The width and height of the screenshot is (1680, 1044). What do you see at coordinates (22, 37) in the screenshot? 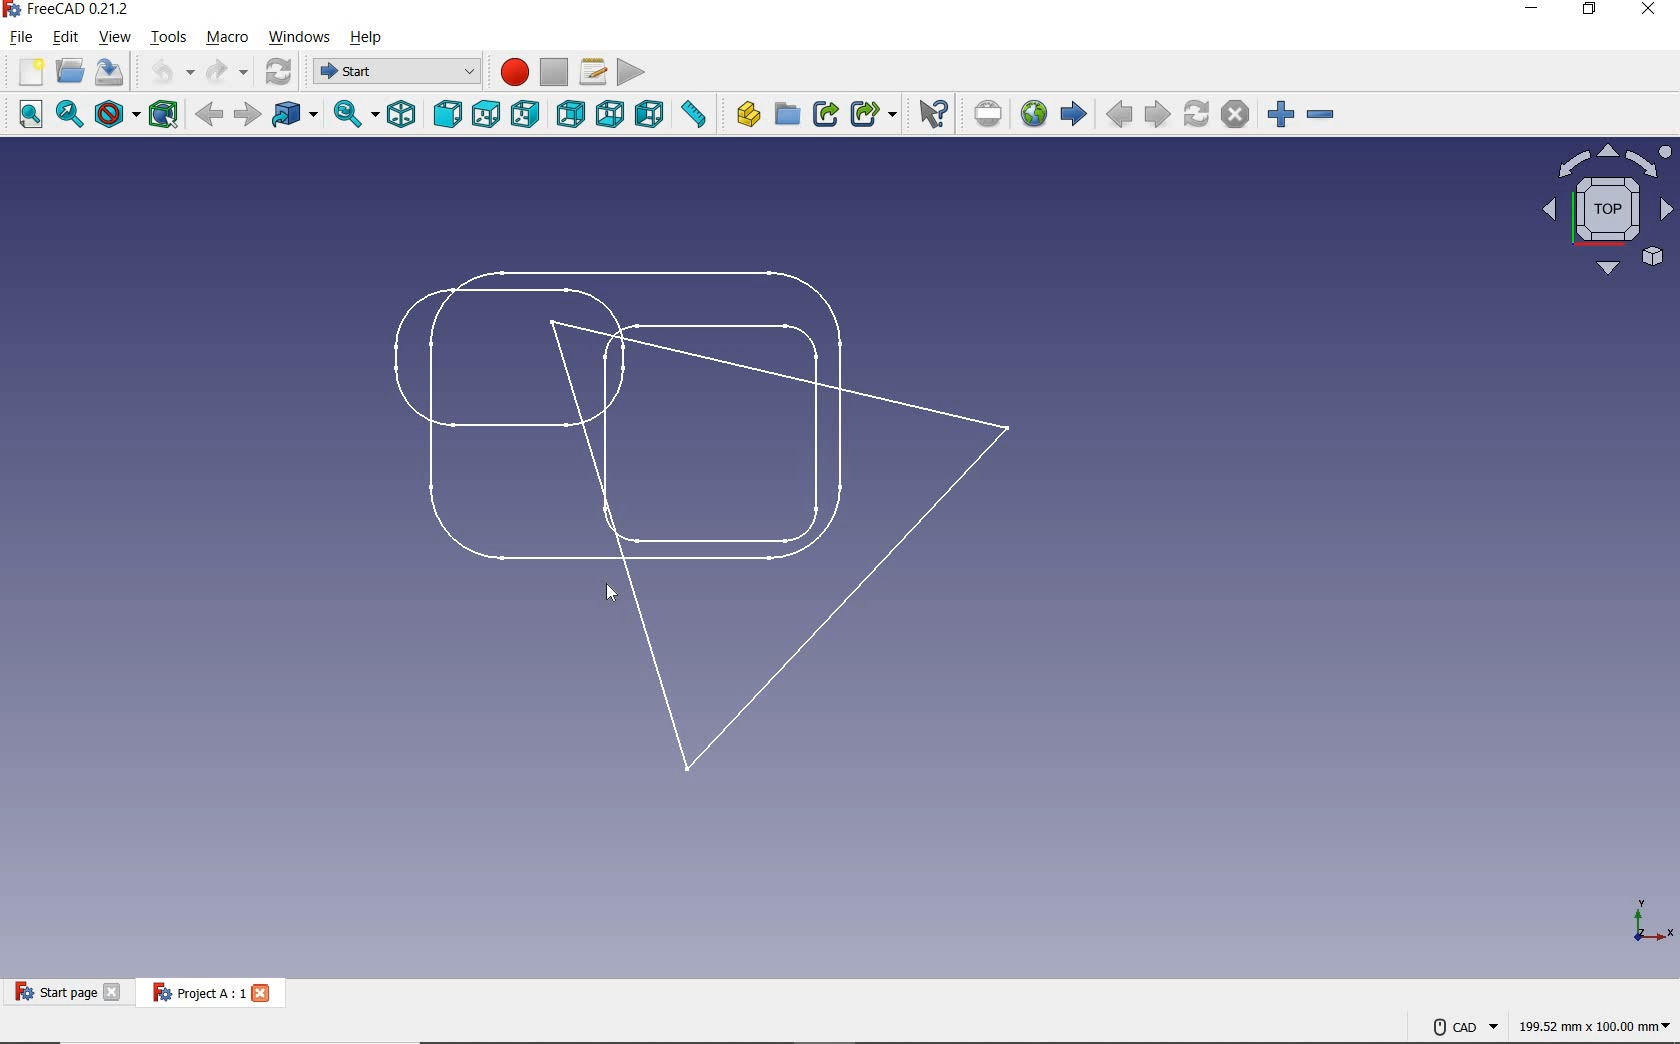
I see `FILE` at bounding box center [22, 37].